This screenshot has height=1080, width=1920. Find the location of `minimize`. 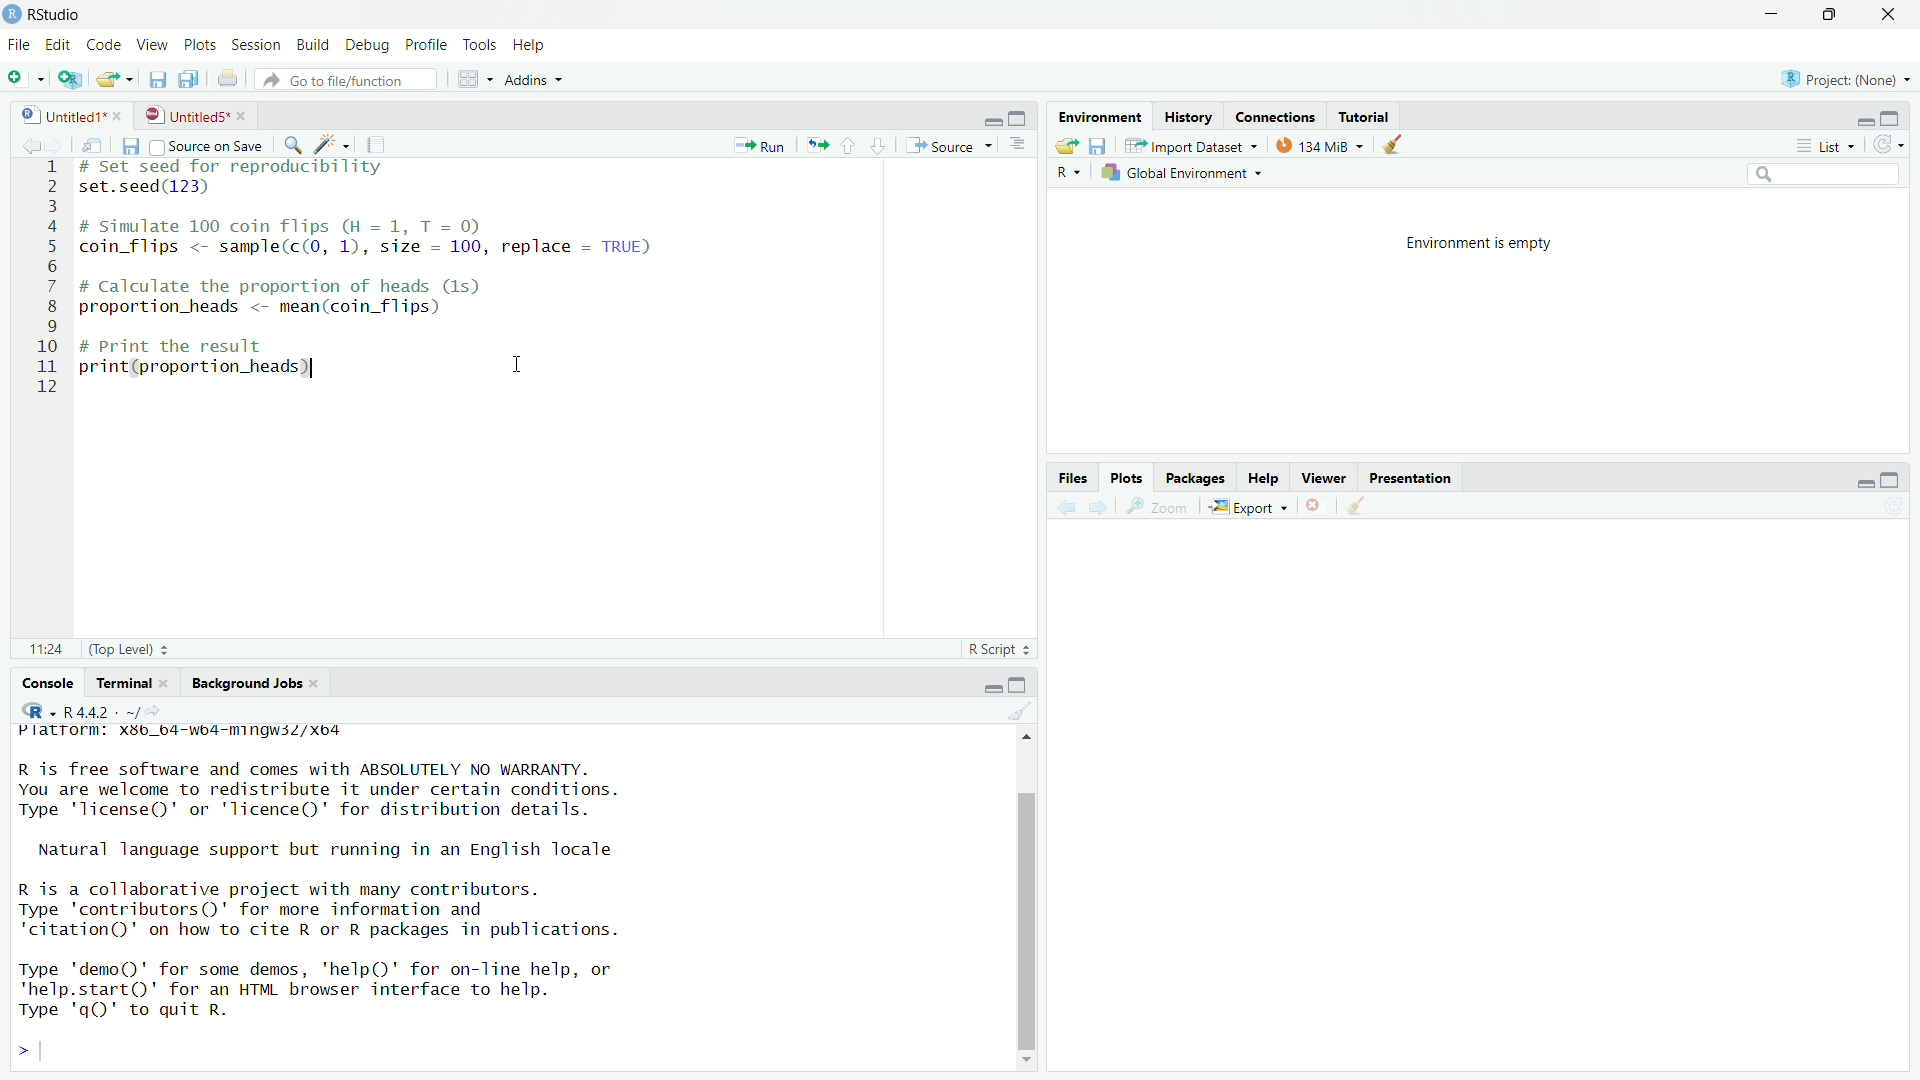

minimize is located at coordinates (1773, 14).